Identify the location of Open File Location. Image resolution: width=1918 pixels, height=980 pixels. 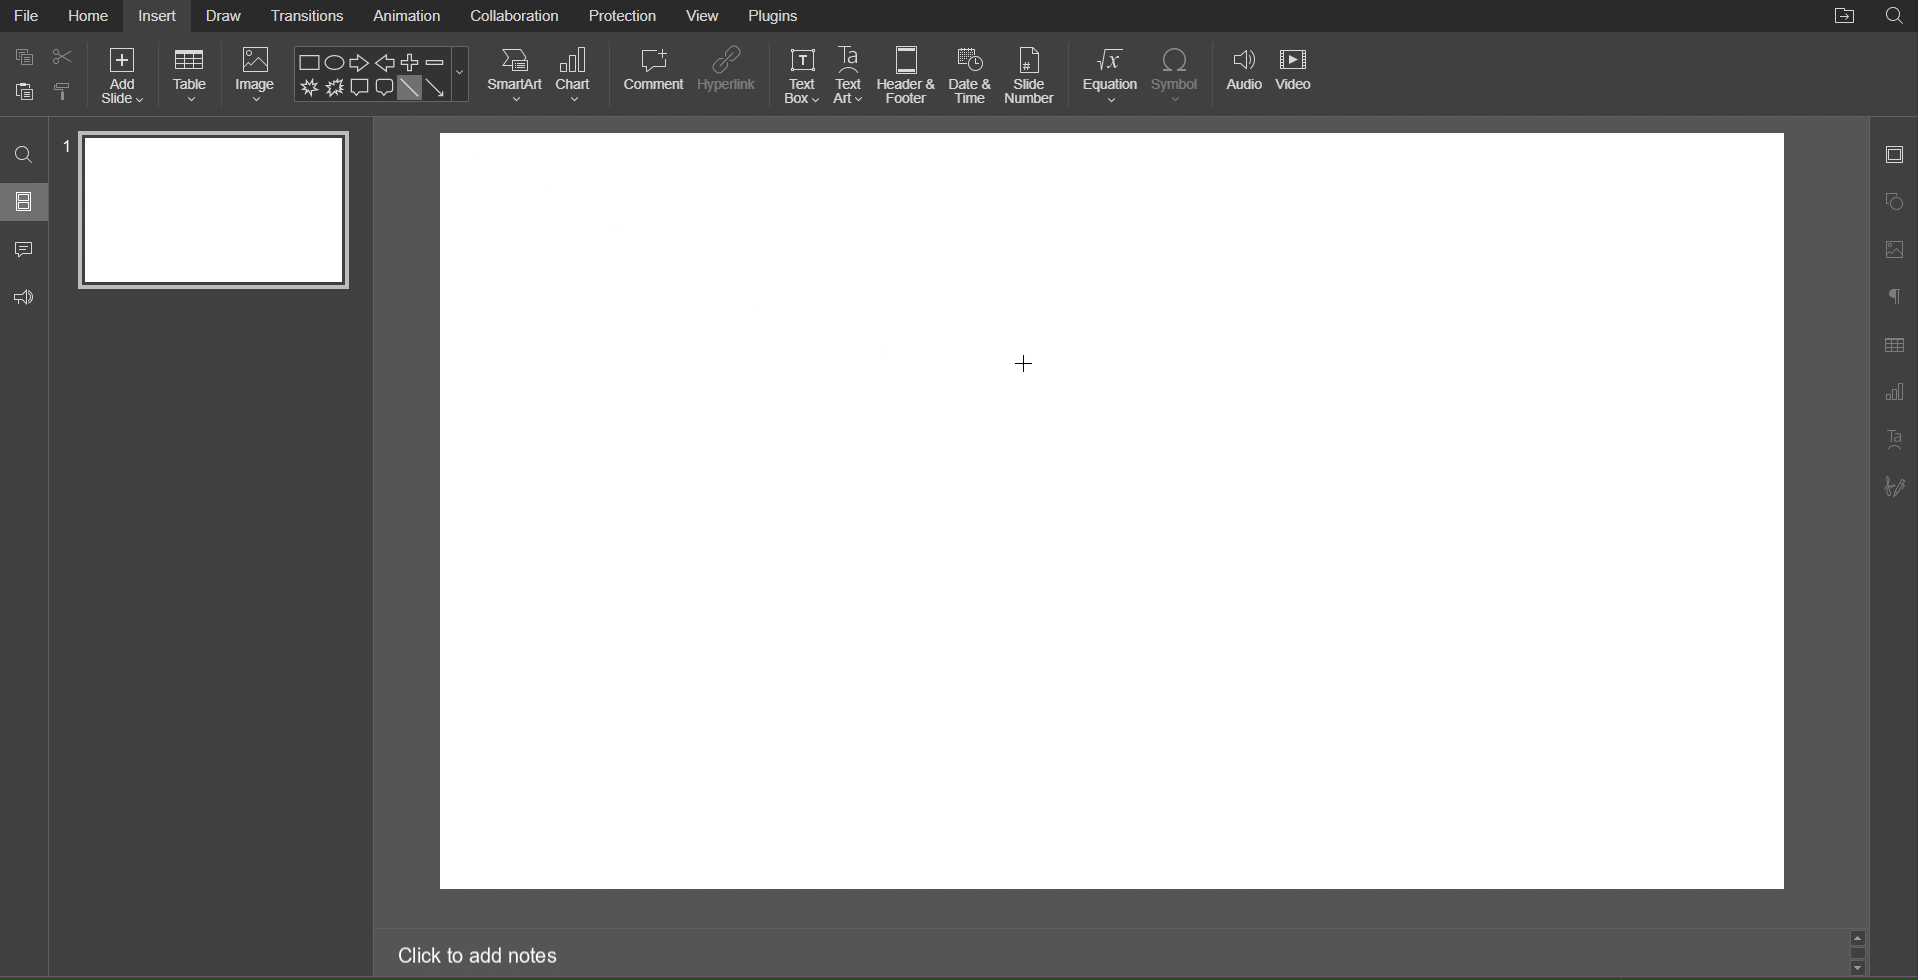
(1845, 17).